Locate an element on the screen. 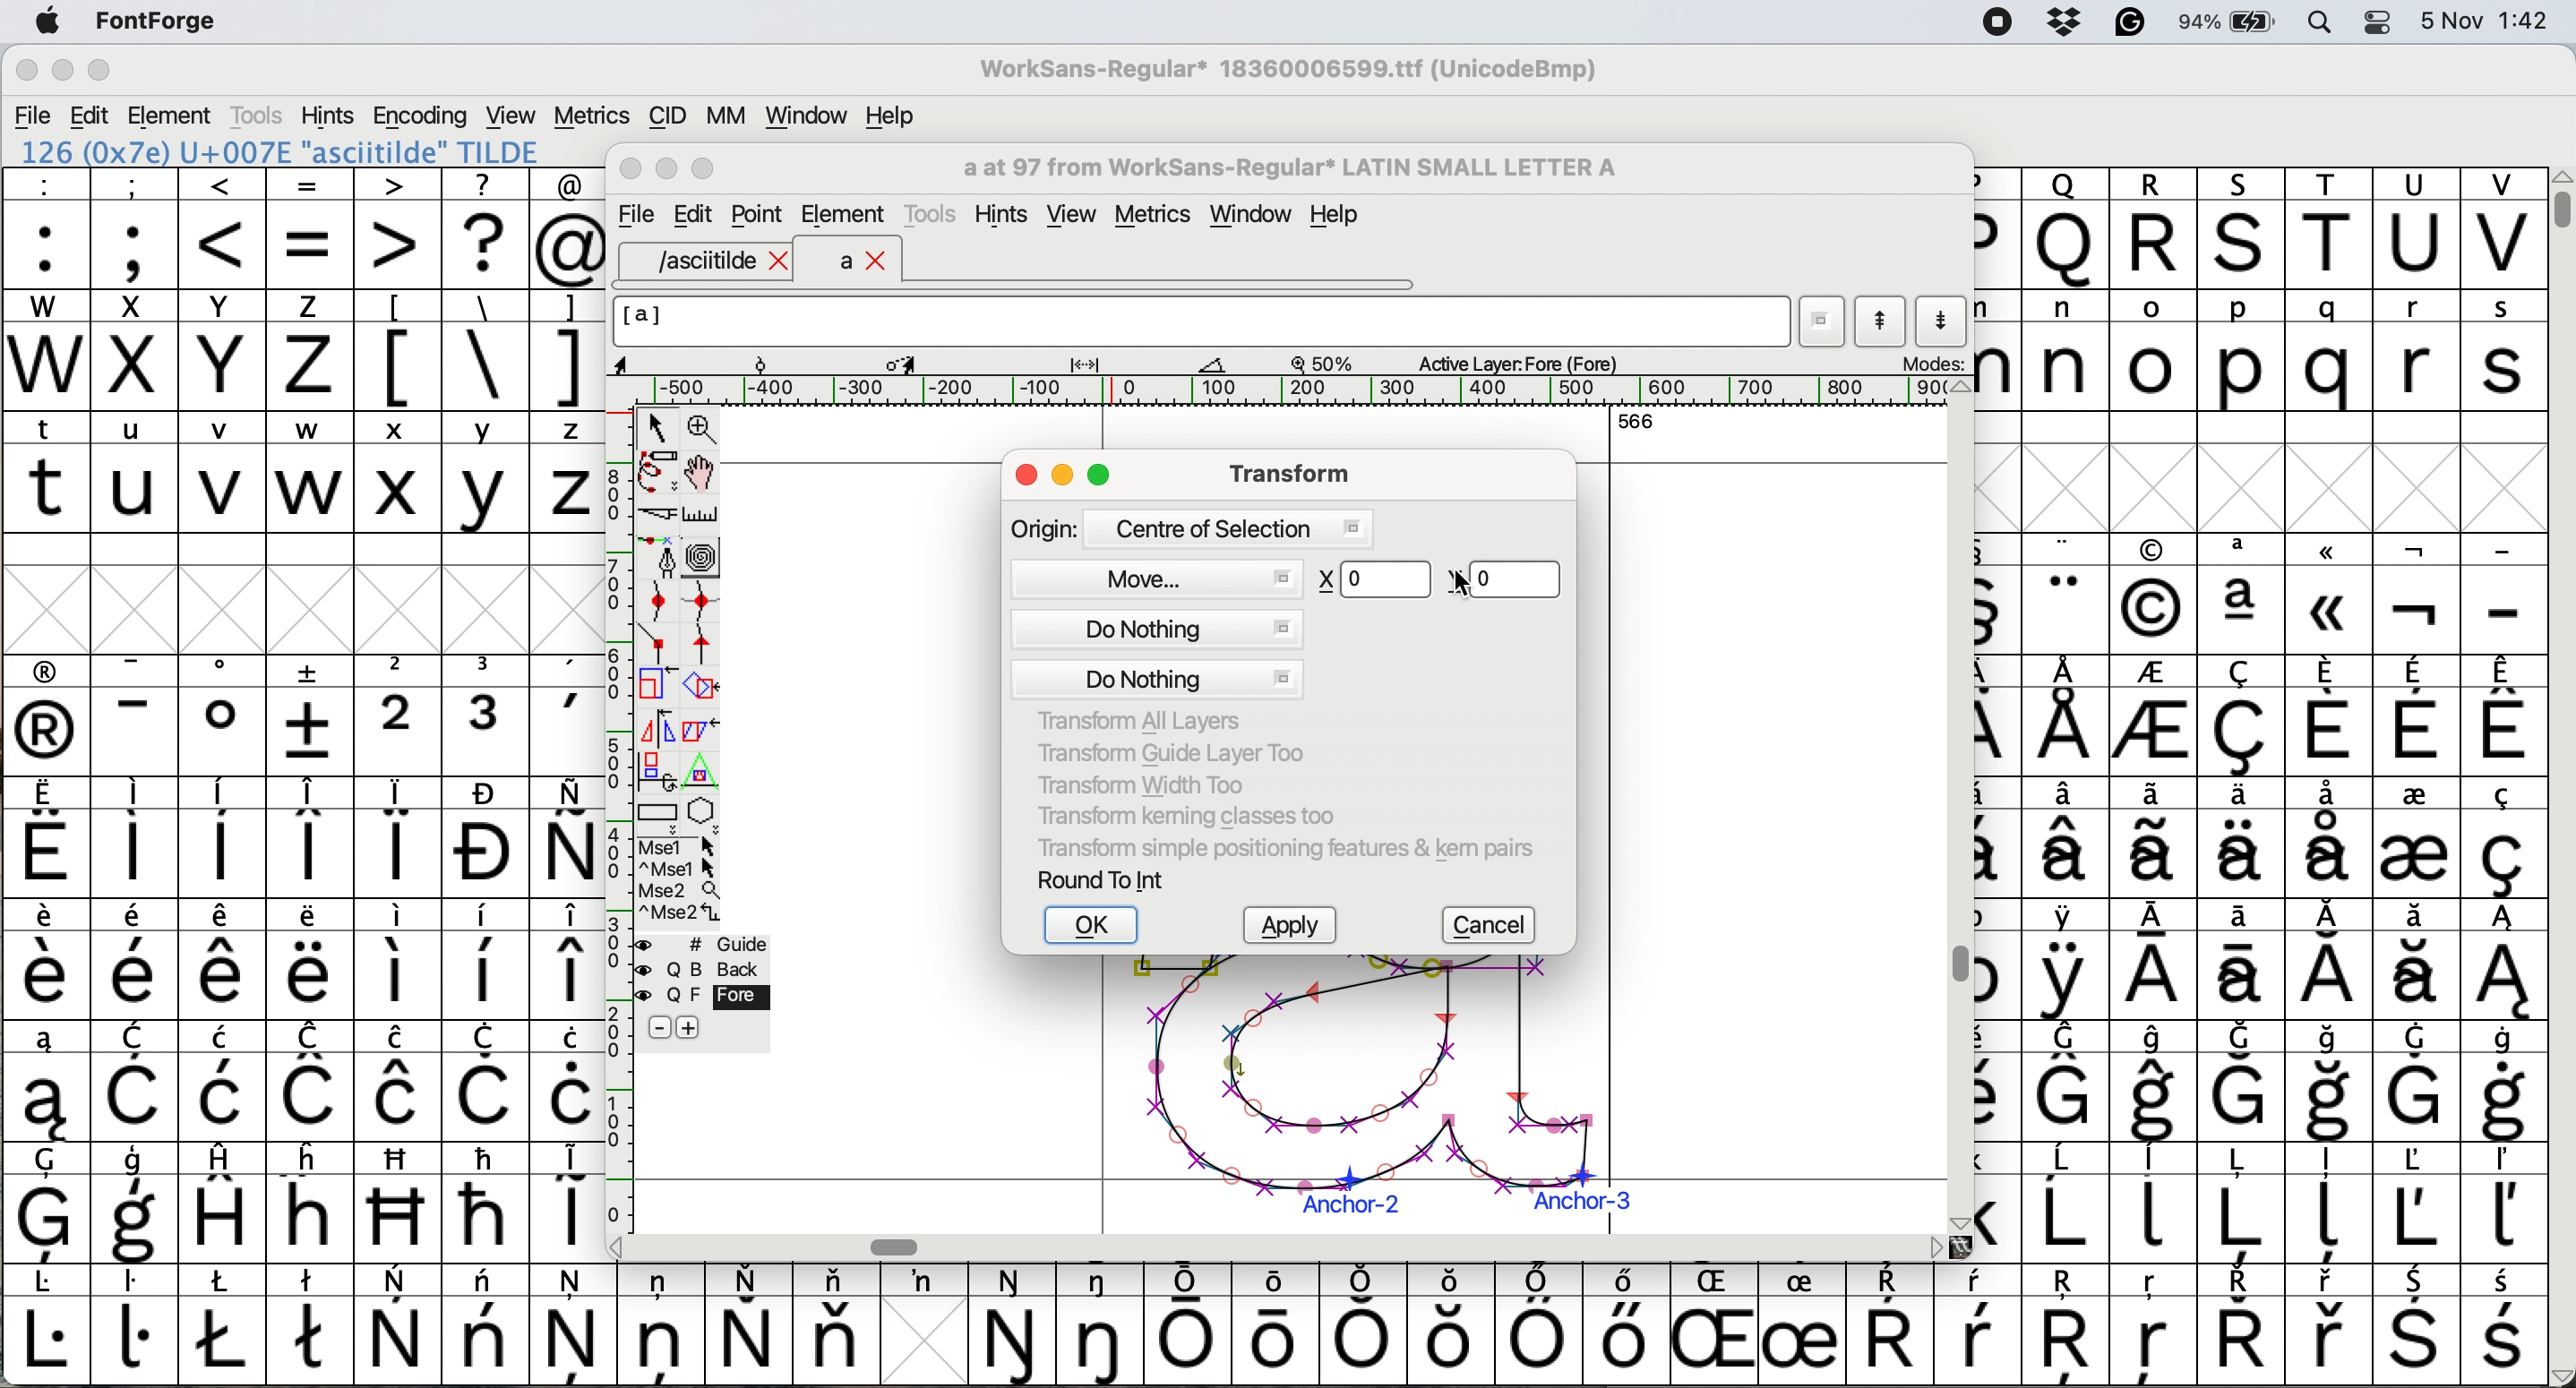 The image size is (2576, 1388). symbol is located at coordinates (568, 1199).